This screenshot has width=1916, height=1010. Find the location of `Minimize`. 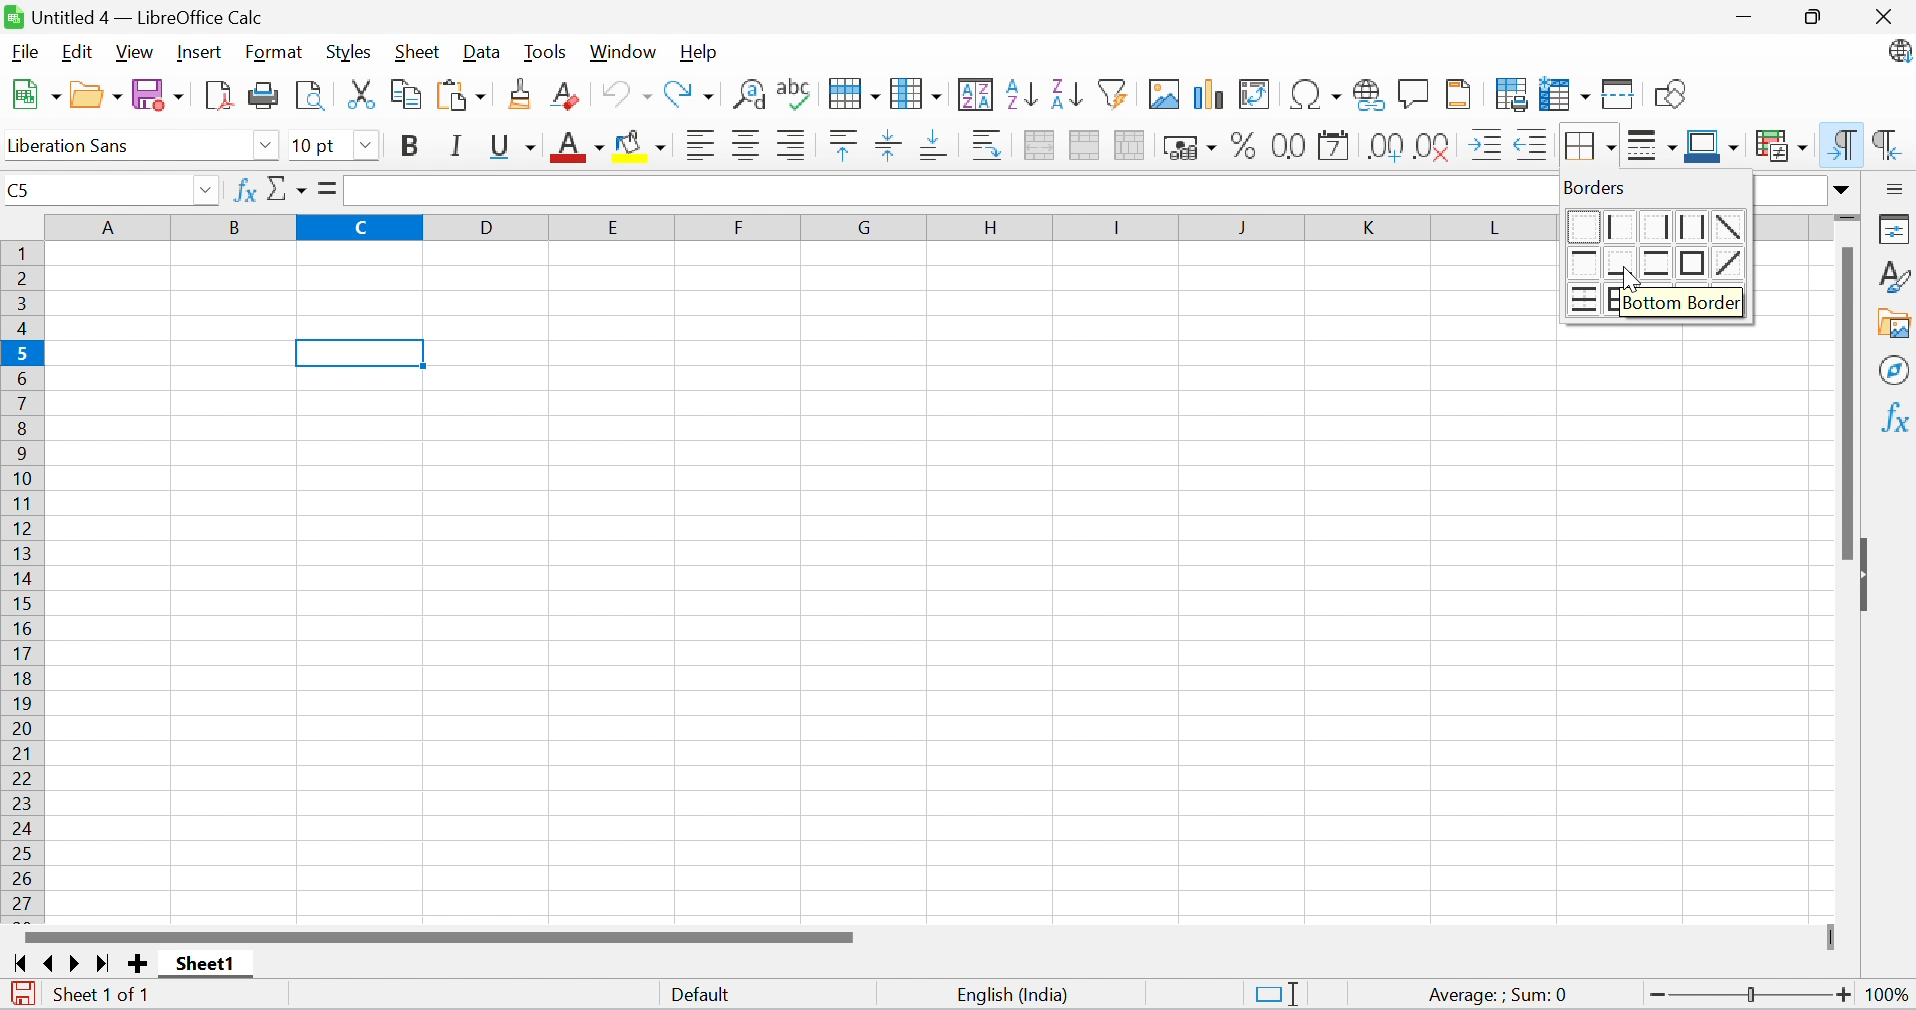

Minimize is located at coordinates (1747, 20).